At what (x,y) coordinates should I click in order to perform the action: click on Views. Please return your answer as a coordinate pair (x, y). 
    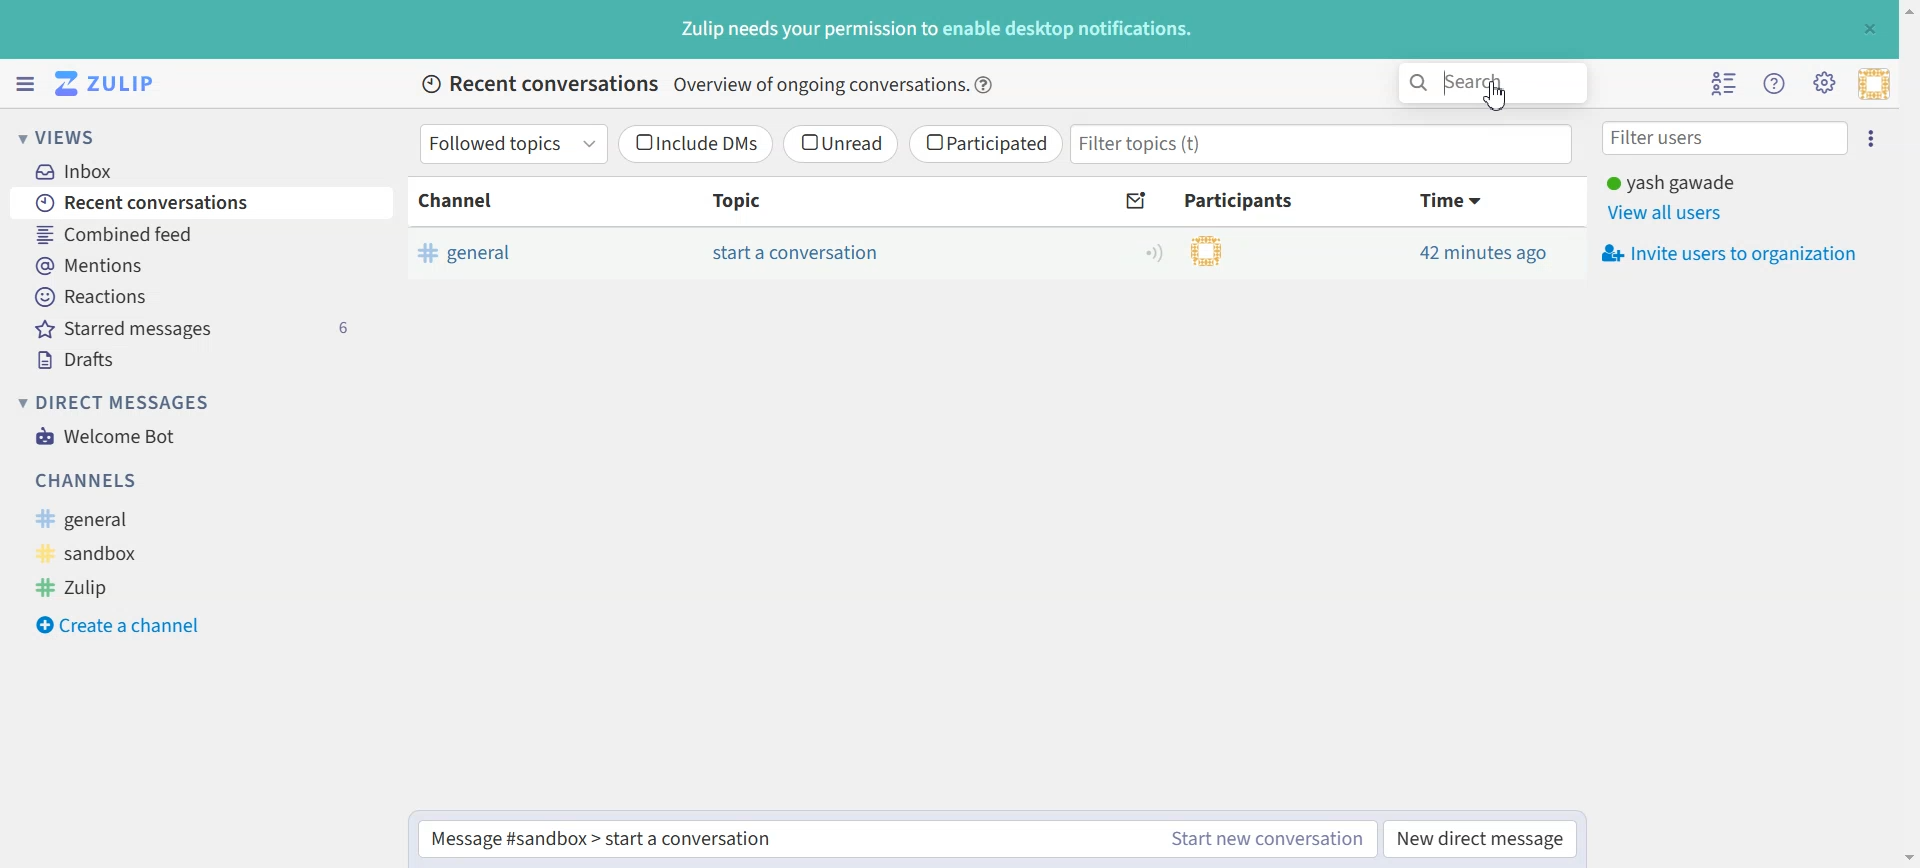
    Looking at the image, I should click on (85, 136).